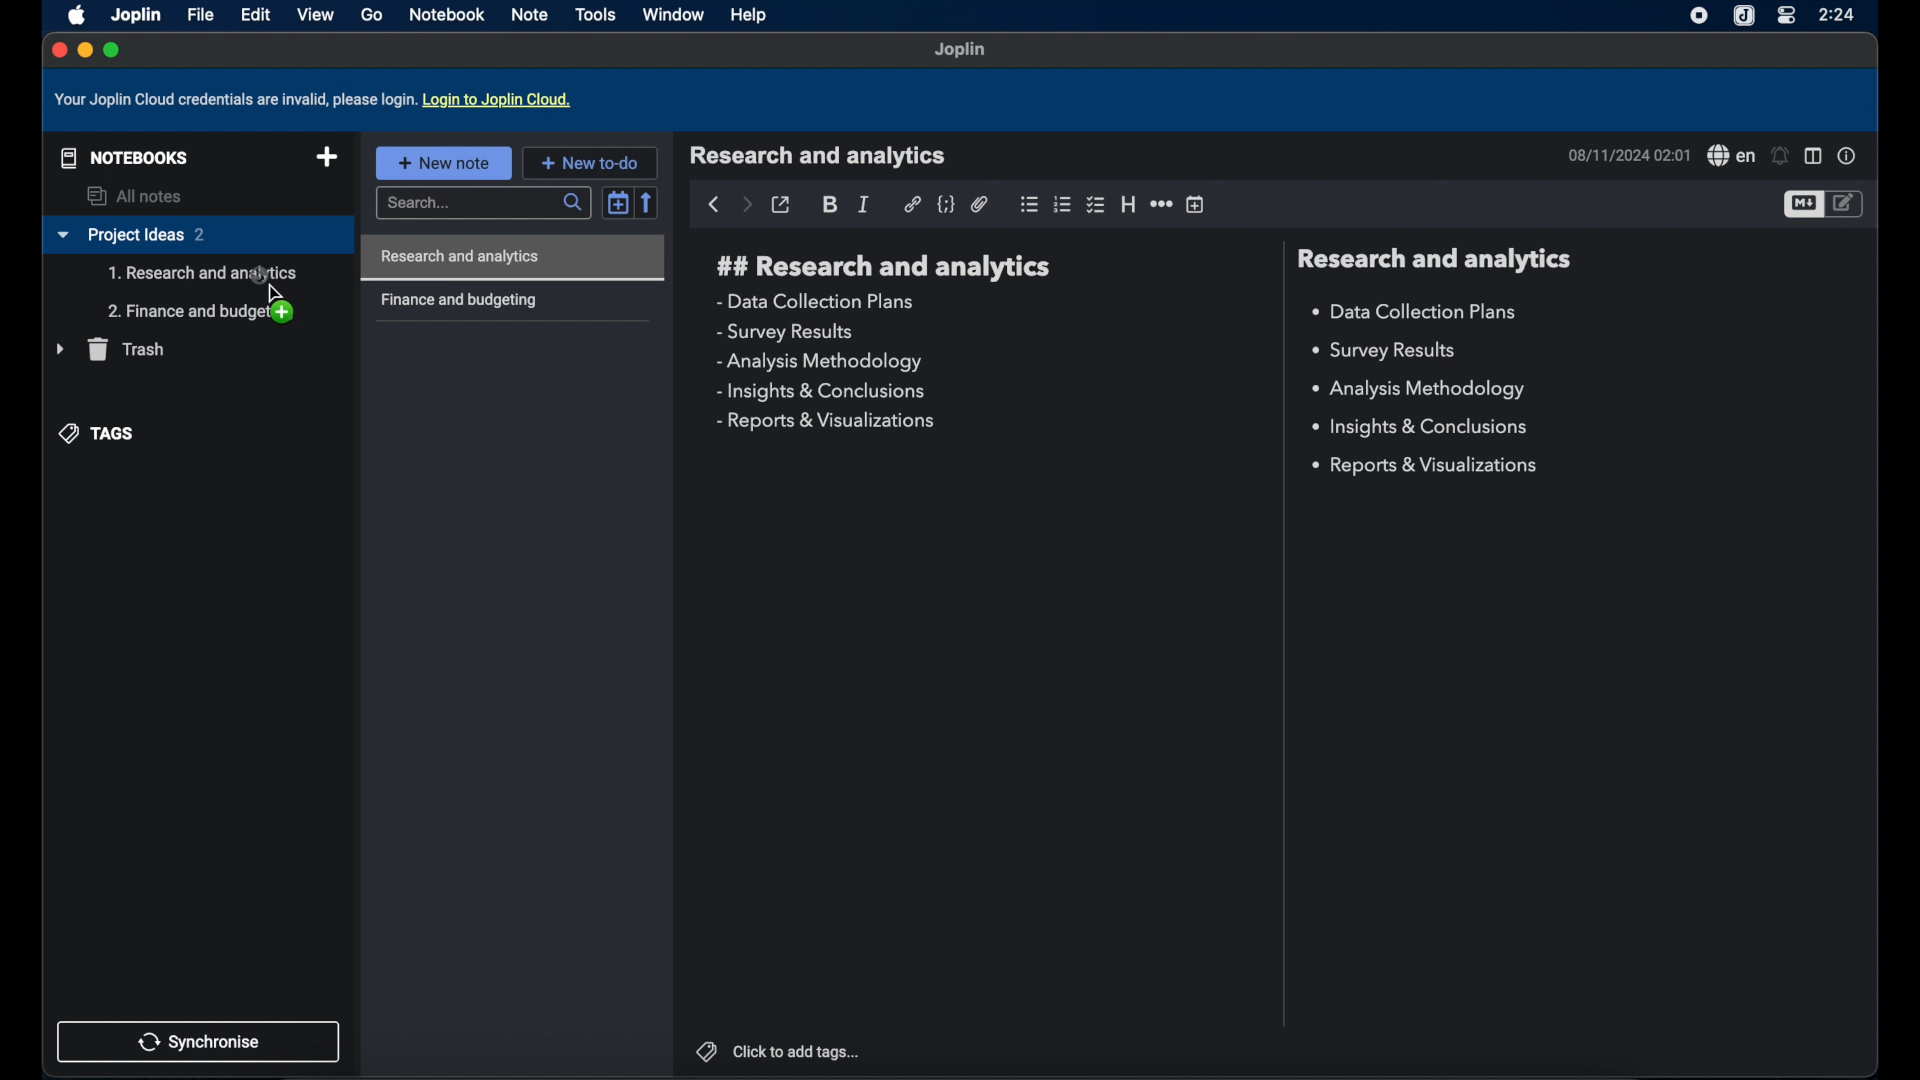 The height and width of the screenshot is (1080, 1920). What do you see at coordinates (371, 15) in the screenshot?
I see `go` at bounding box center [371, 15].